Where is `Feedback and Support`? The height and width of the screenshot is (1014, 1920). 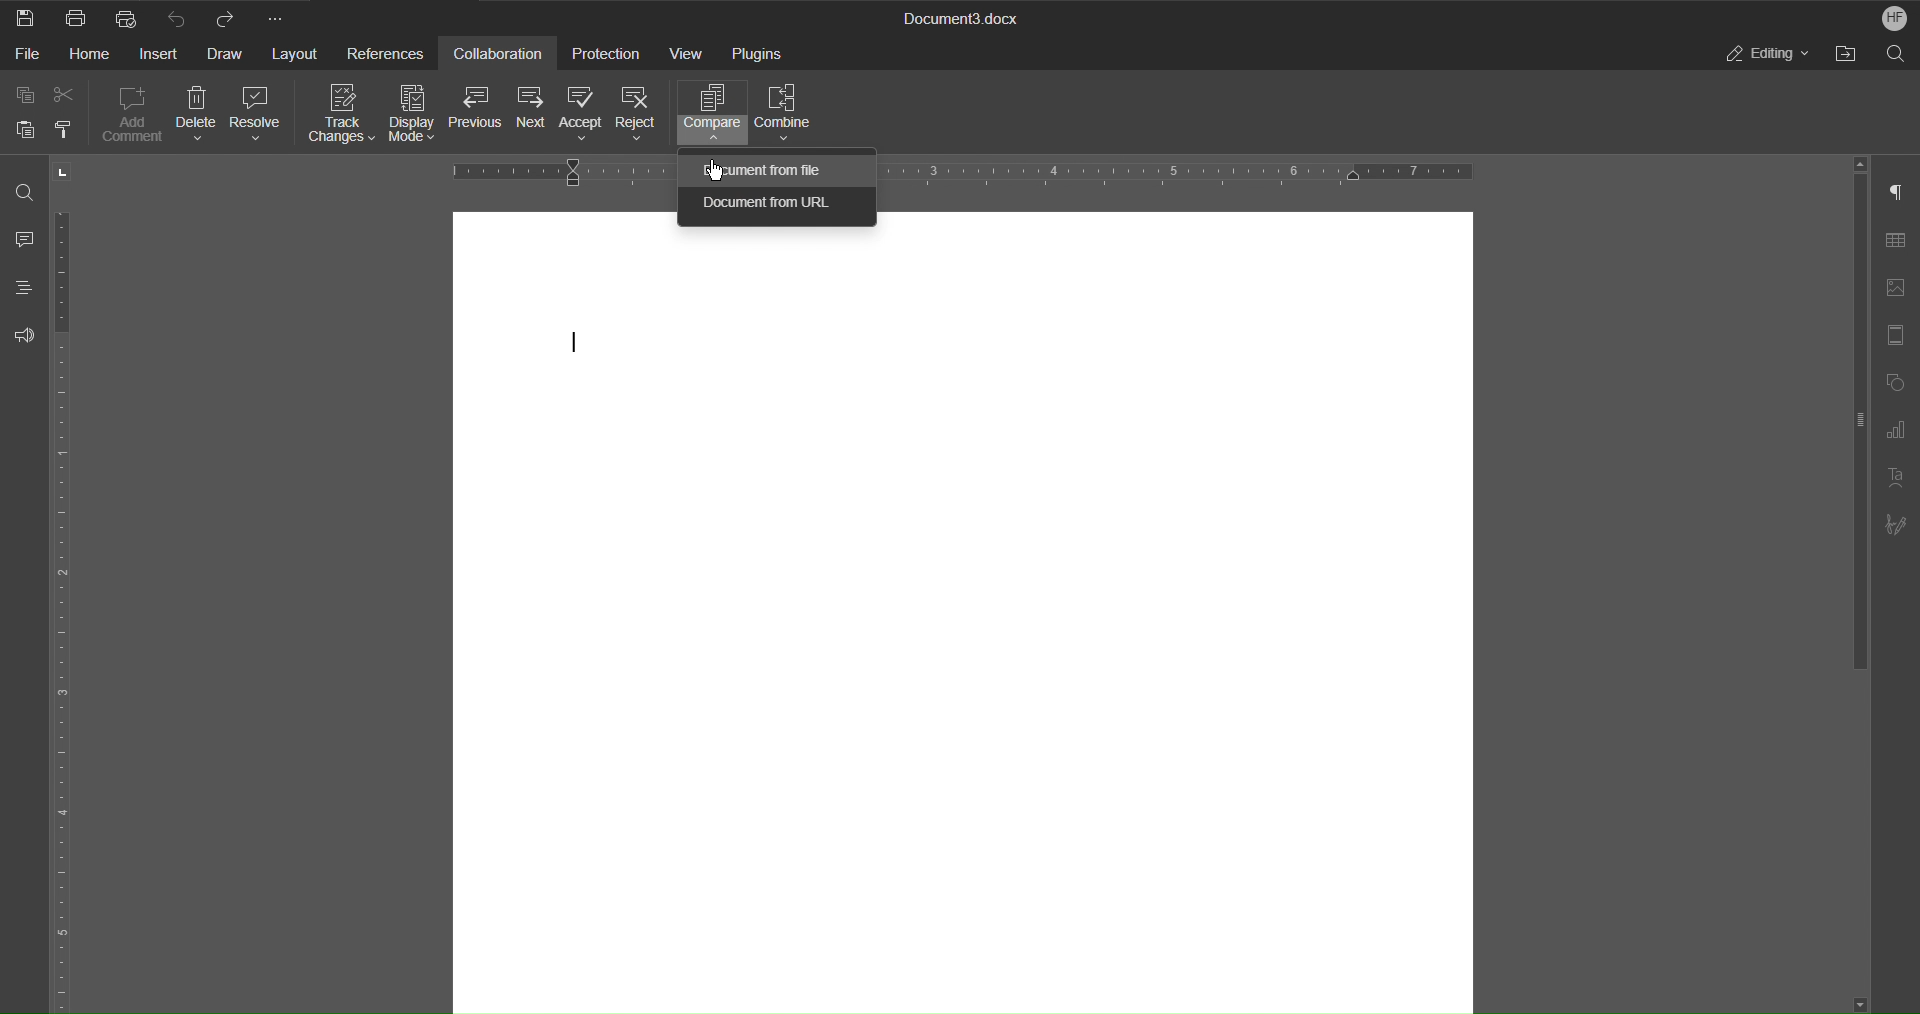 Feedback and Support is located at coordinates (22, 333).